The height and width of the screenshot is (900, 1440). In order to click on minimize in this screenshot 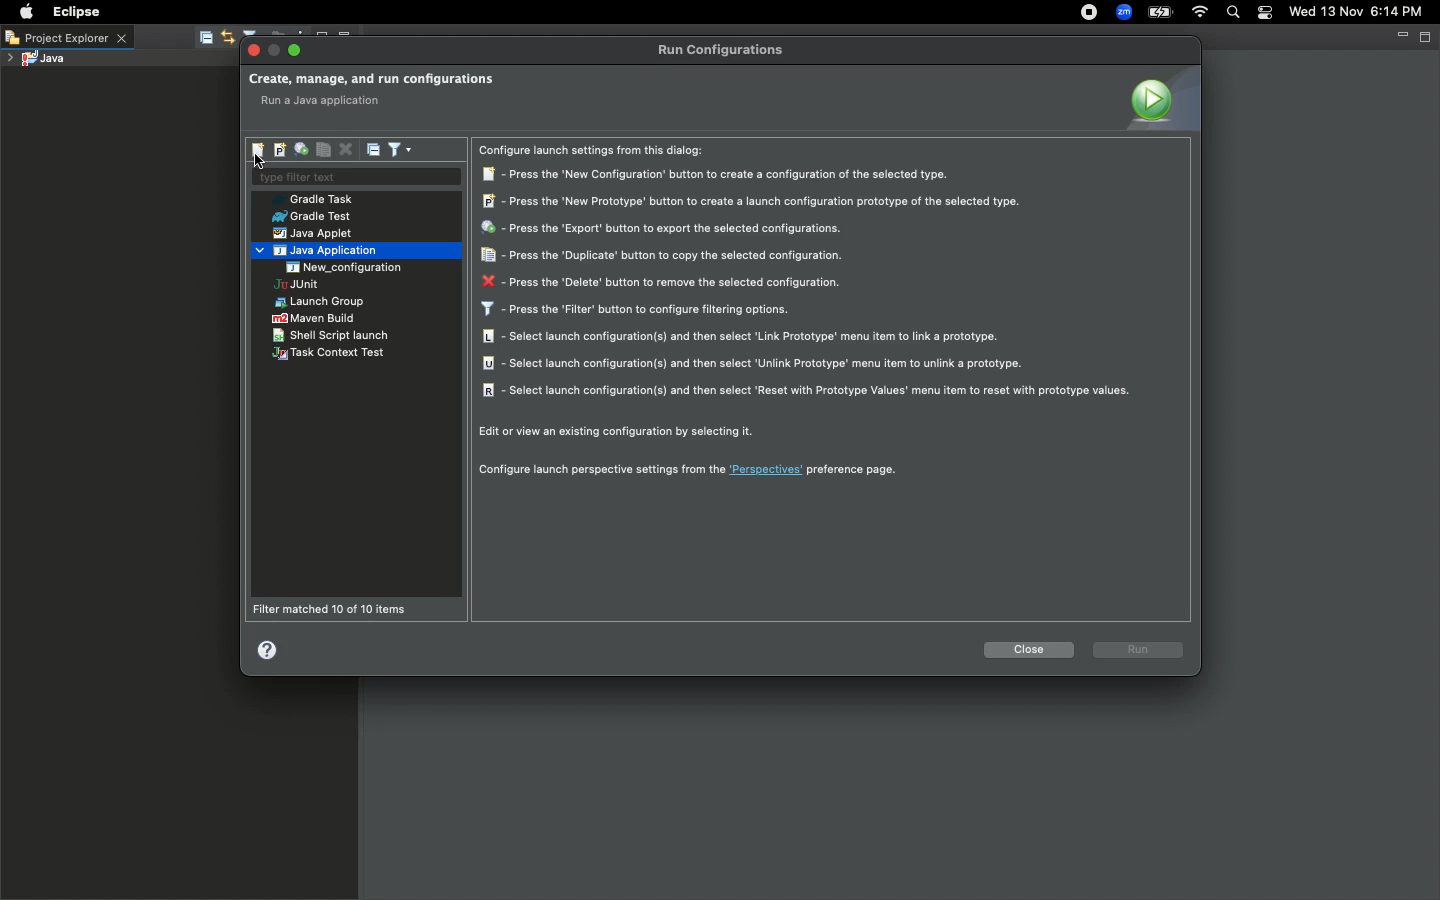, I will do `click(275, 51)`.